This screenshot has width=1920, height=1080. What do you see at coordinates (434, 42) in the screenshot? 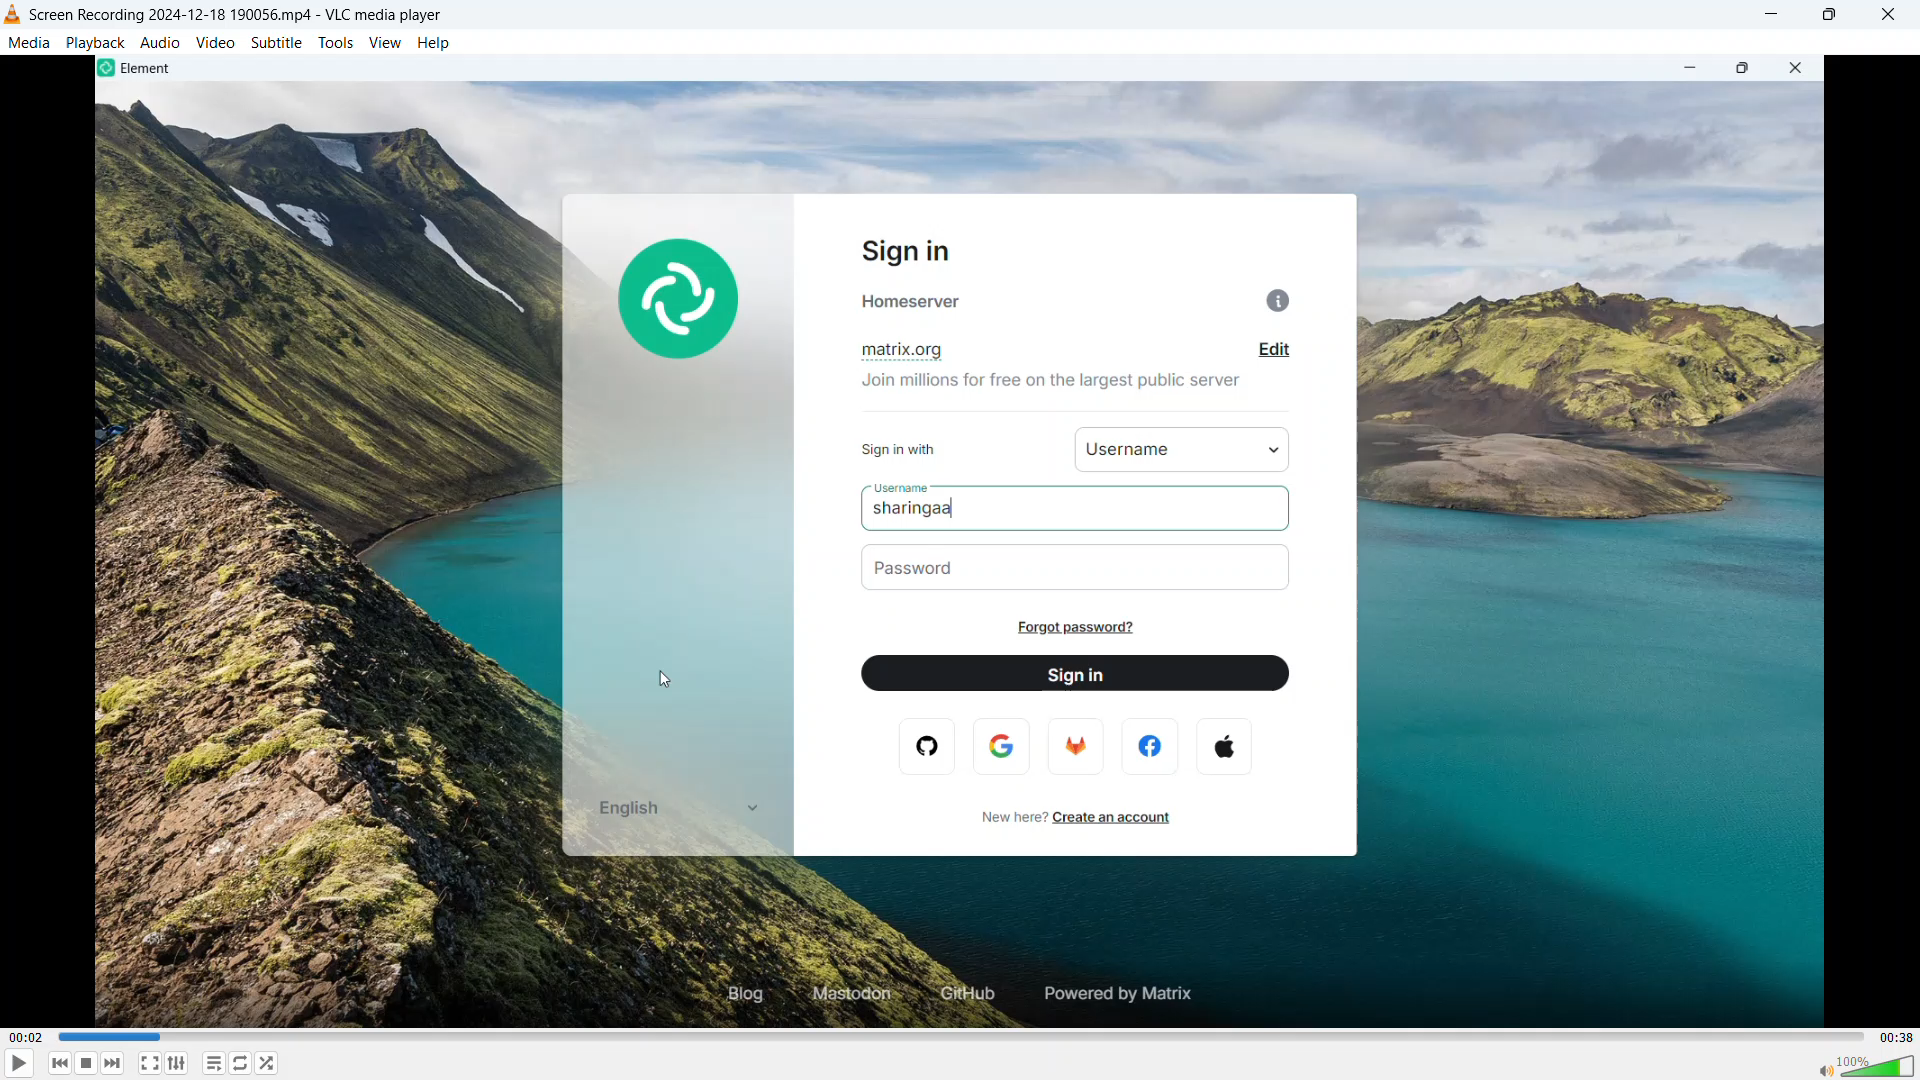
I see `Help ` at bounding box center [434, 42].